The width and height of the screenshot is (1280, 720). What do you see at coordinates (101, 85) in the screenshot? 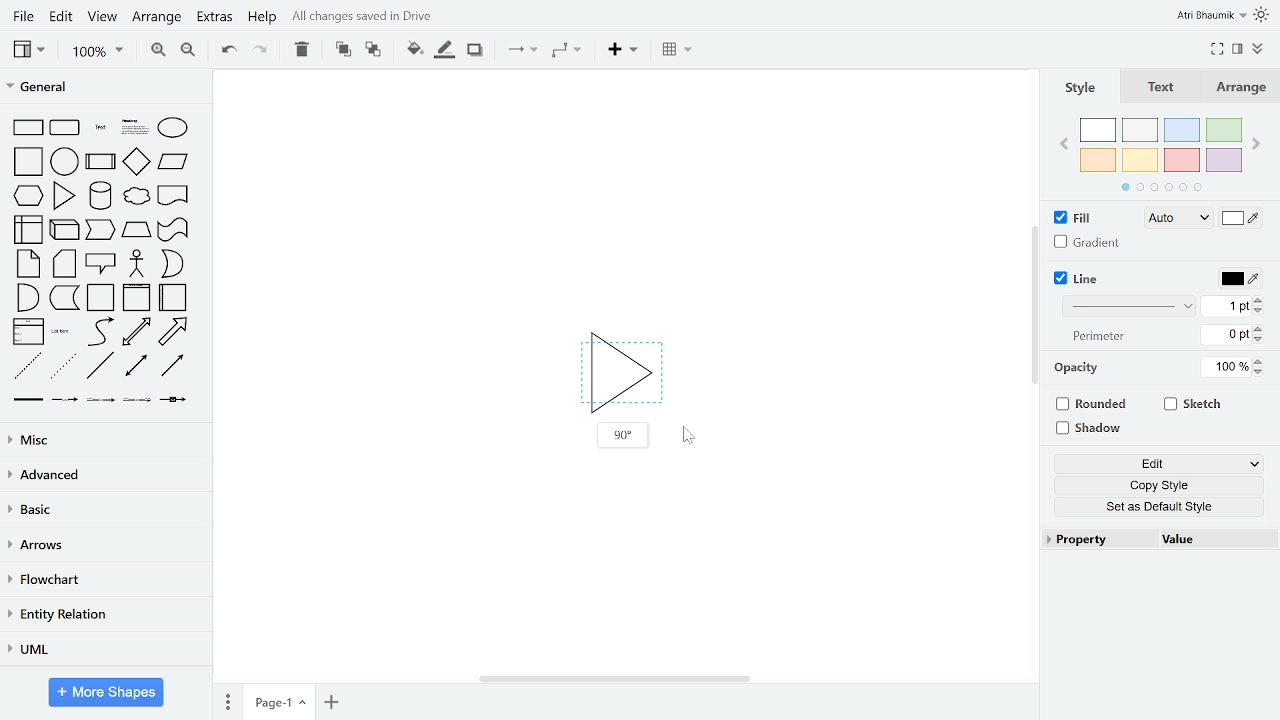
I see `general` at bounding box center [101, 85].